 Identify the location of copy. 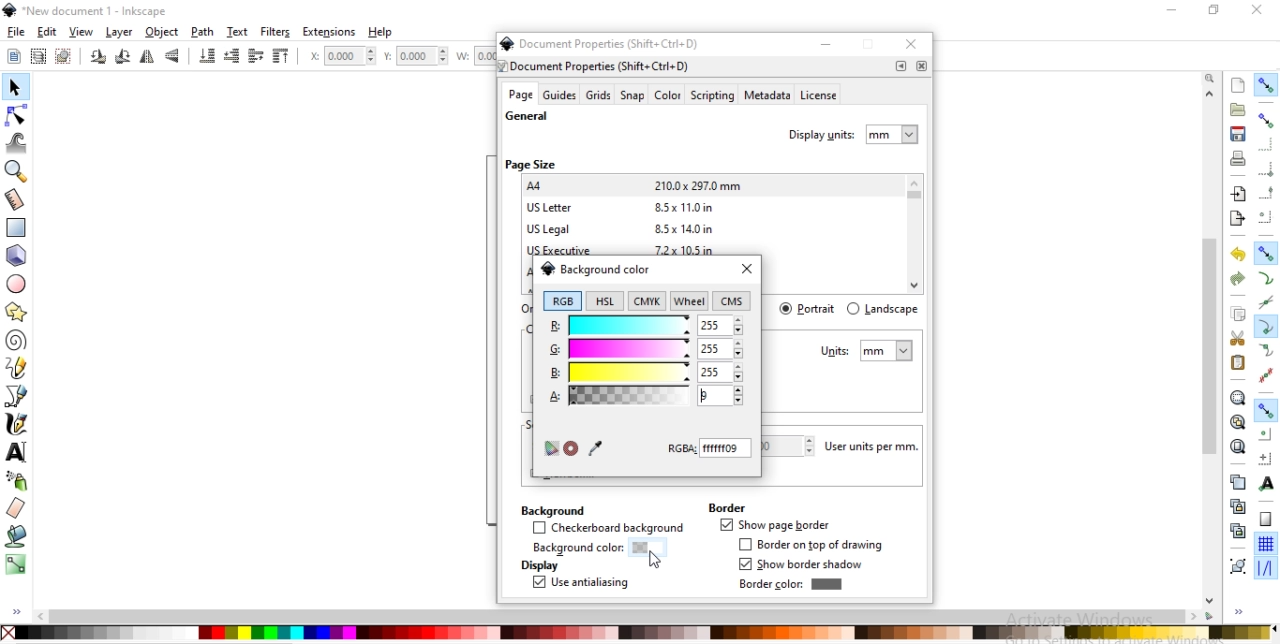
(1238, 315).